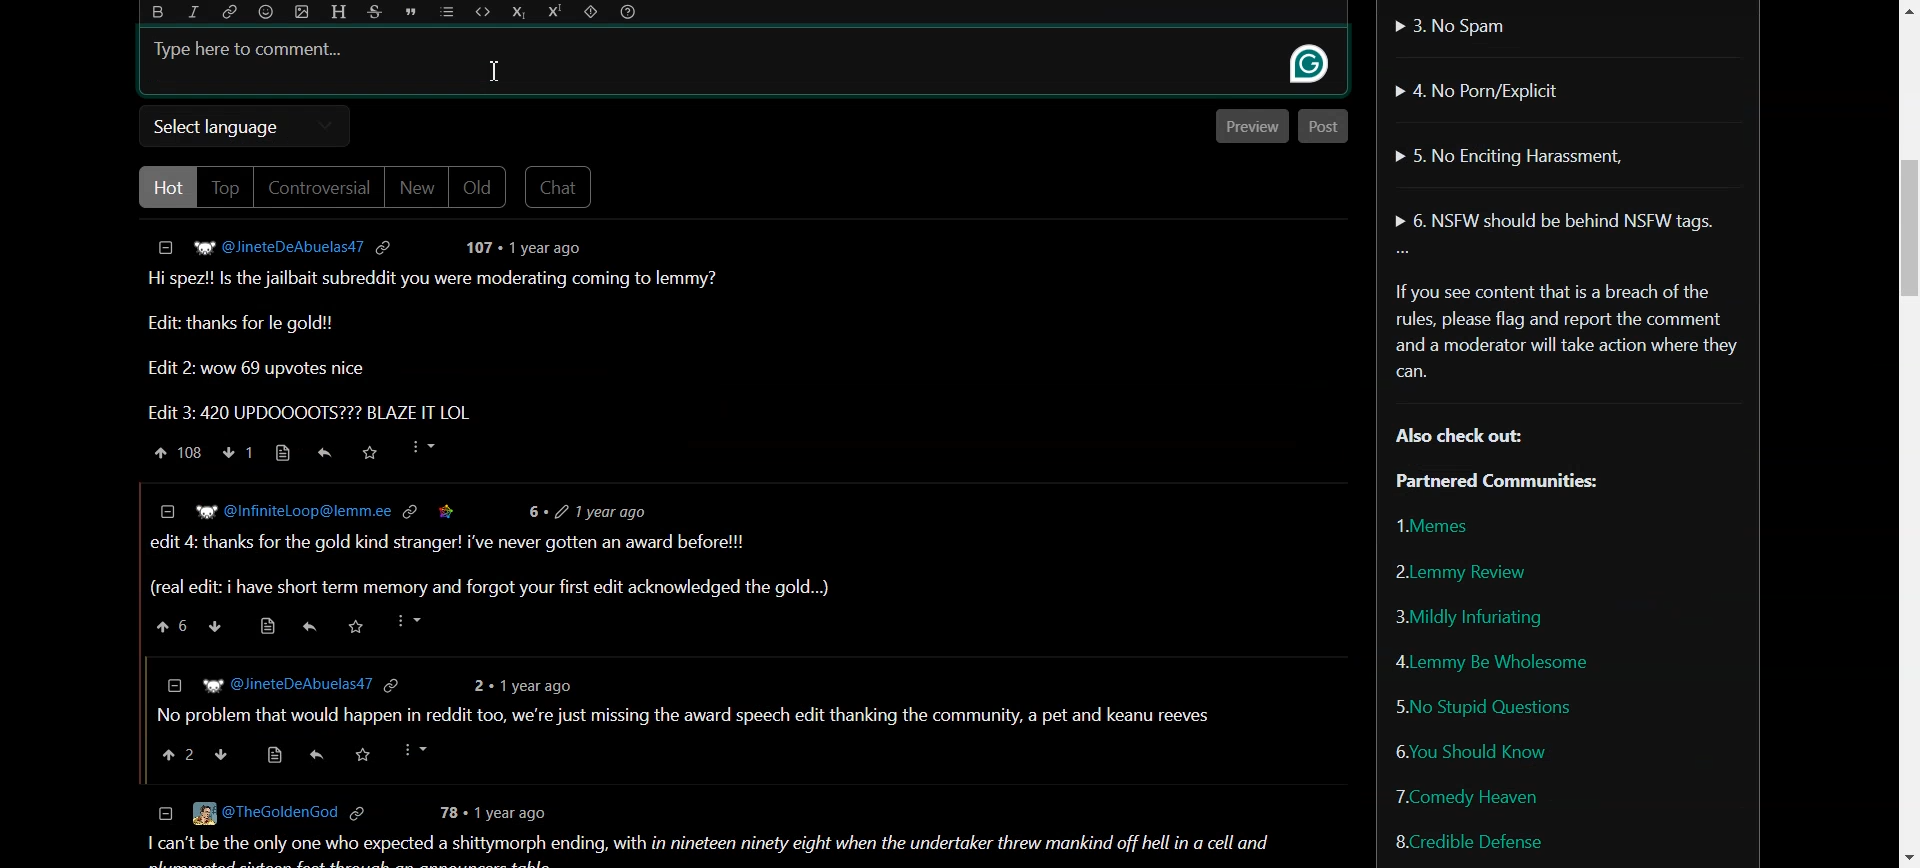  I want to click on post details, so click(526, 249).